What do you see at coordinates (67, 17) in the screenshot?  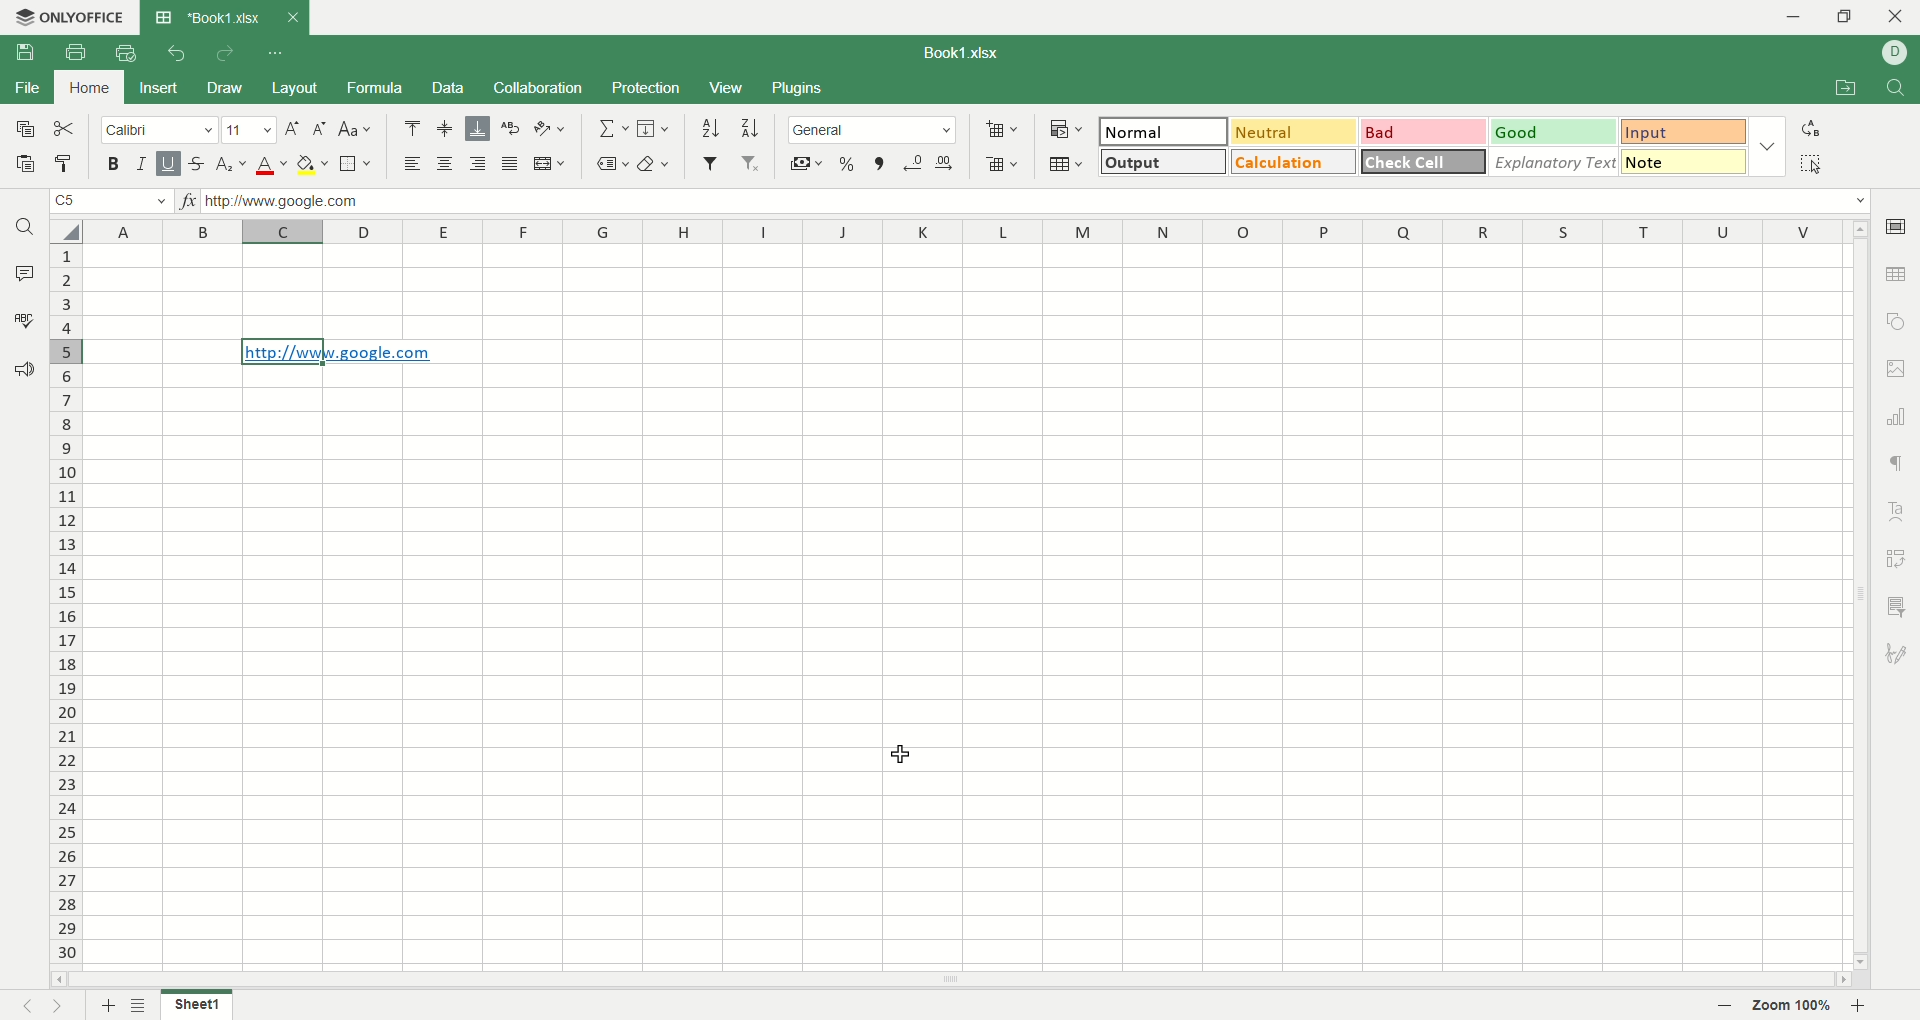 I see `ONLYOFFICE` at bounding box center [67, 17].